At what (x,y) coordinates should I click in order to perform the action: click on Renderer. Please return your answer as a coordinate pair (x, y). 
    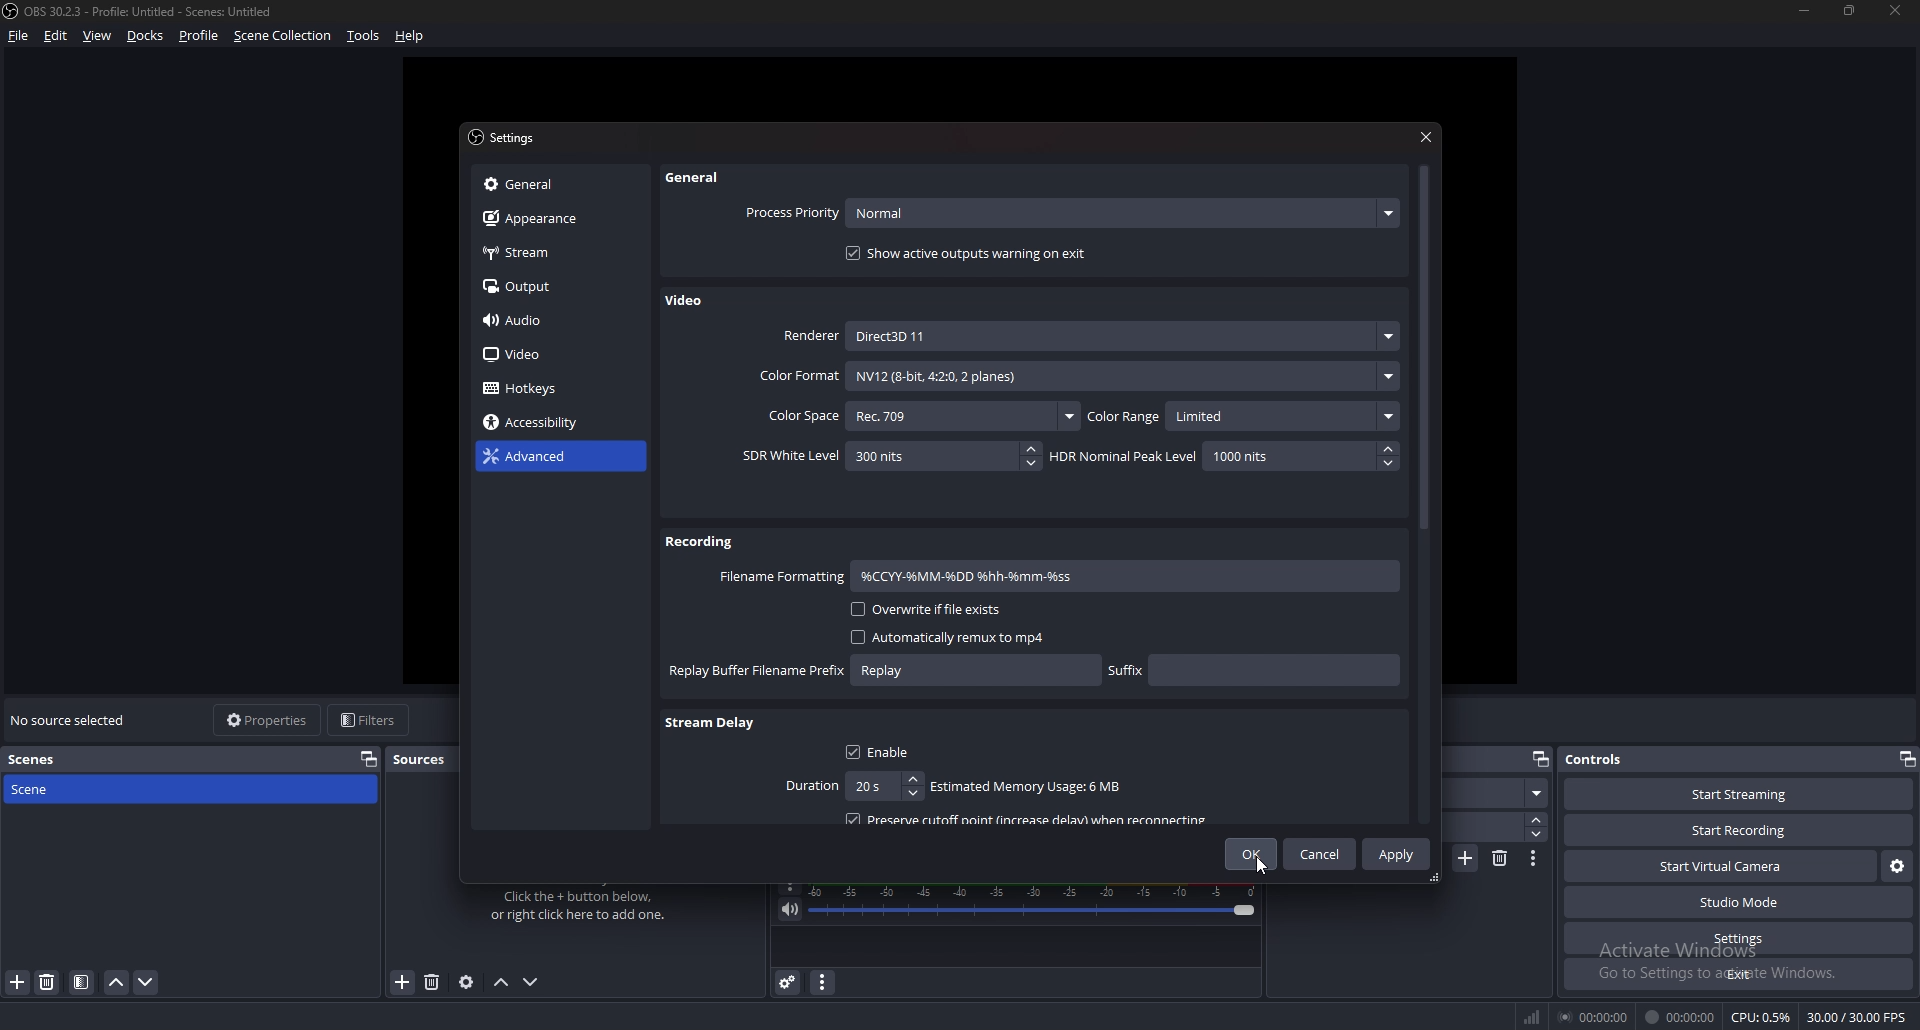
    Looking at the image, I should click on (1089, 335).